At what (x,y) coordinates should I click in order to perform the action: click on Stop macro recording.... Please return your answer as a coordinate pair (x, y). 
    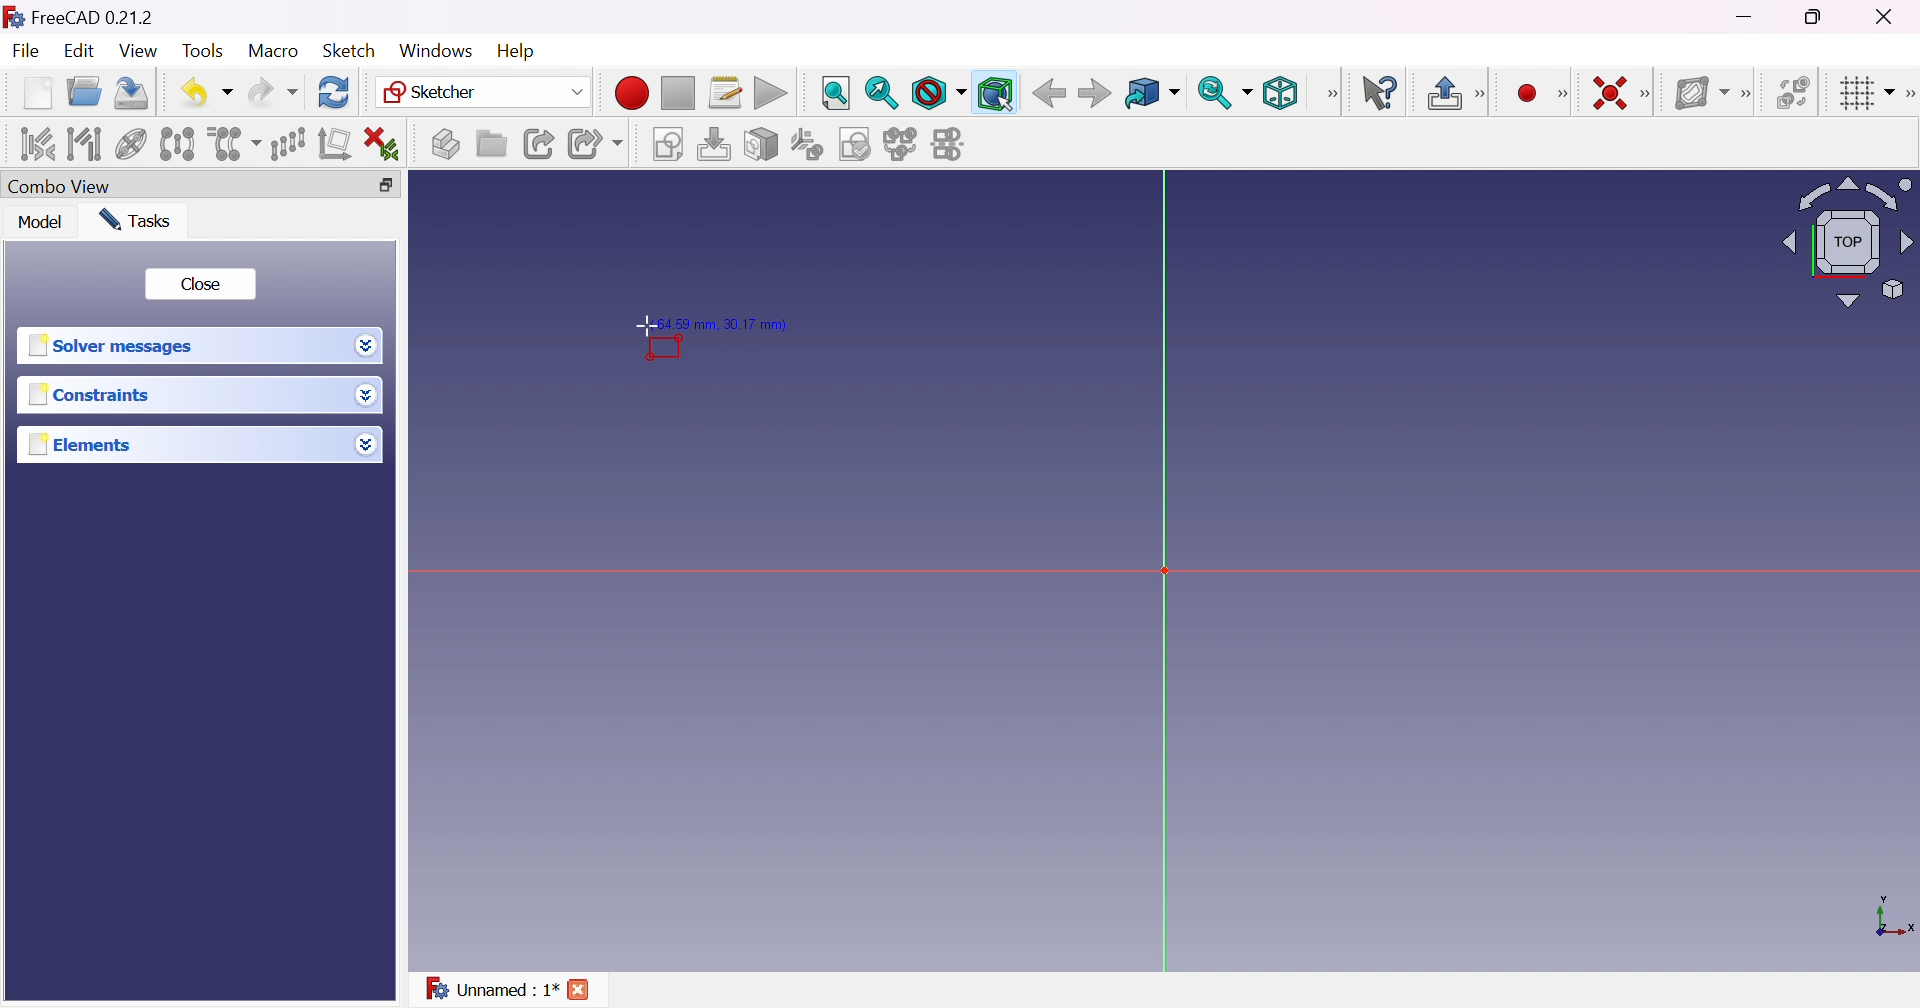
    Looking at the image, I should click on (678, 92).